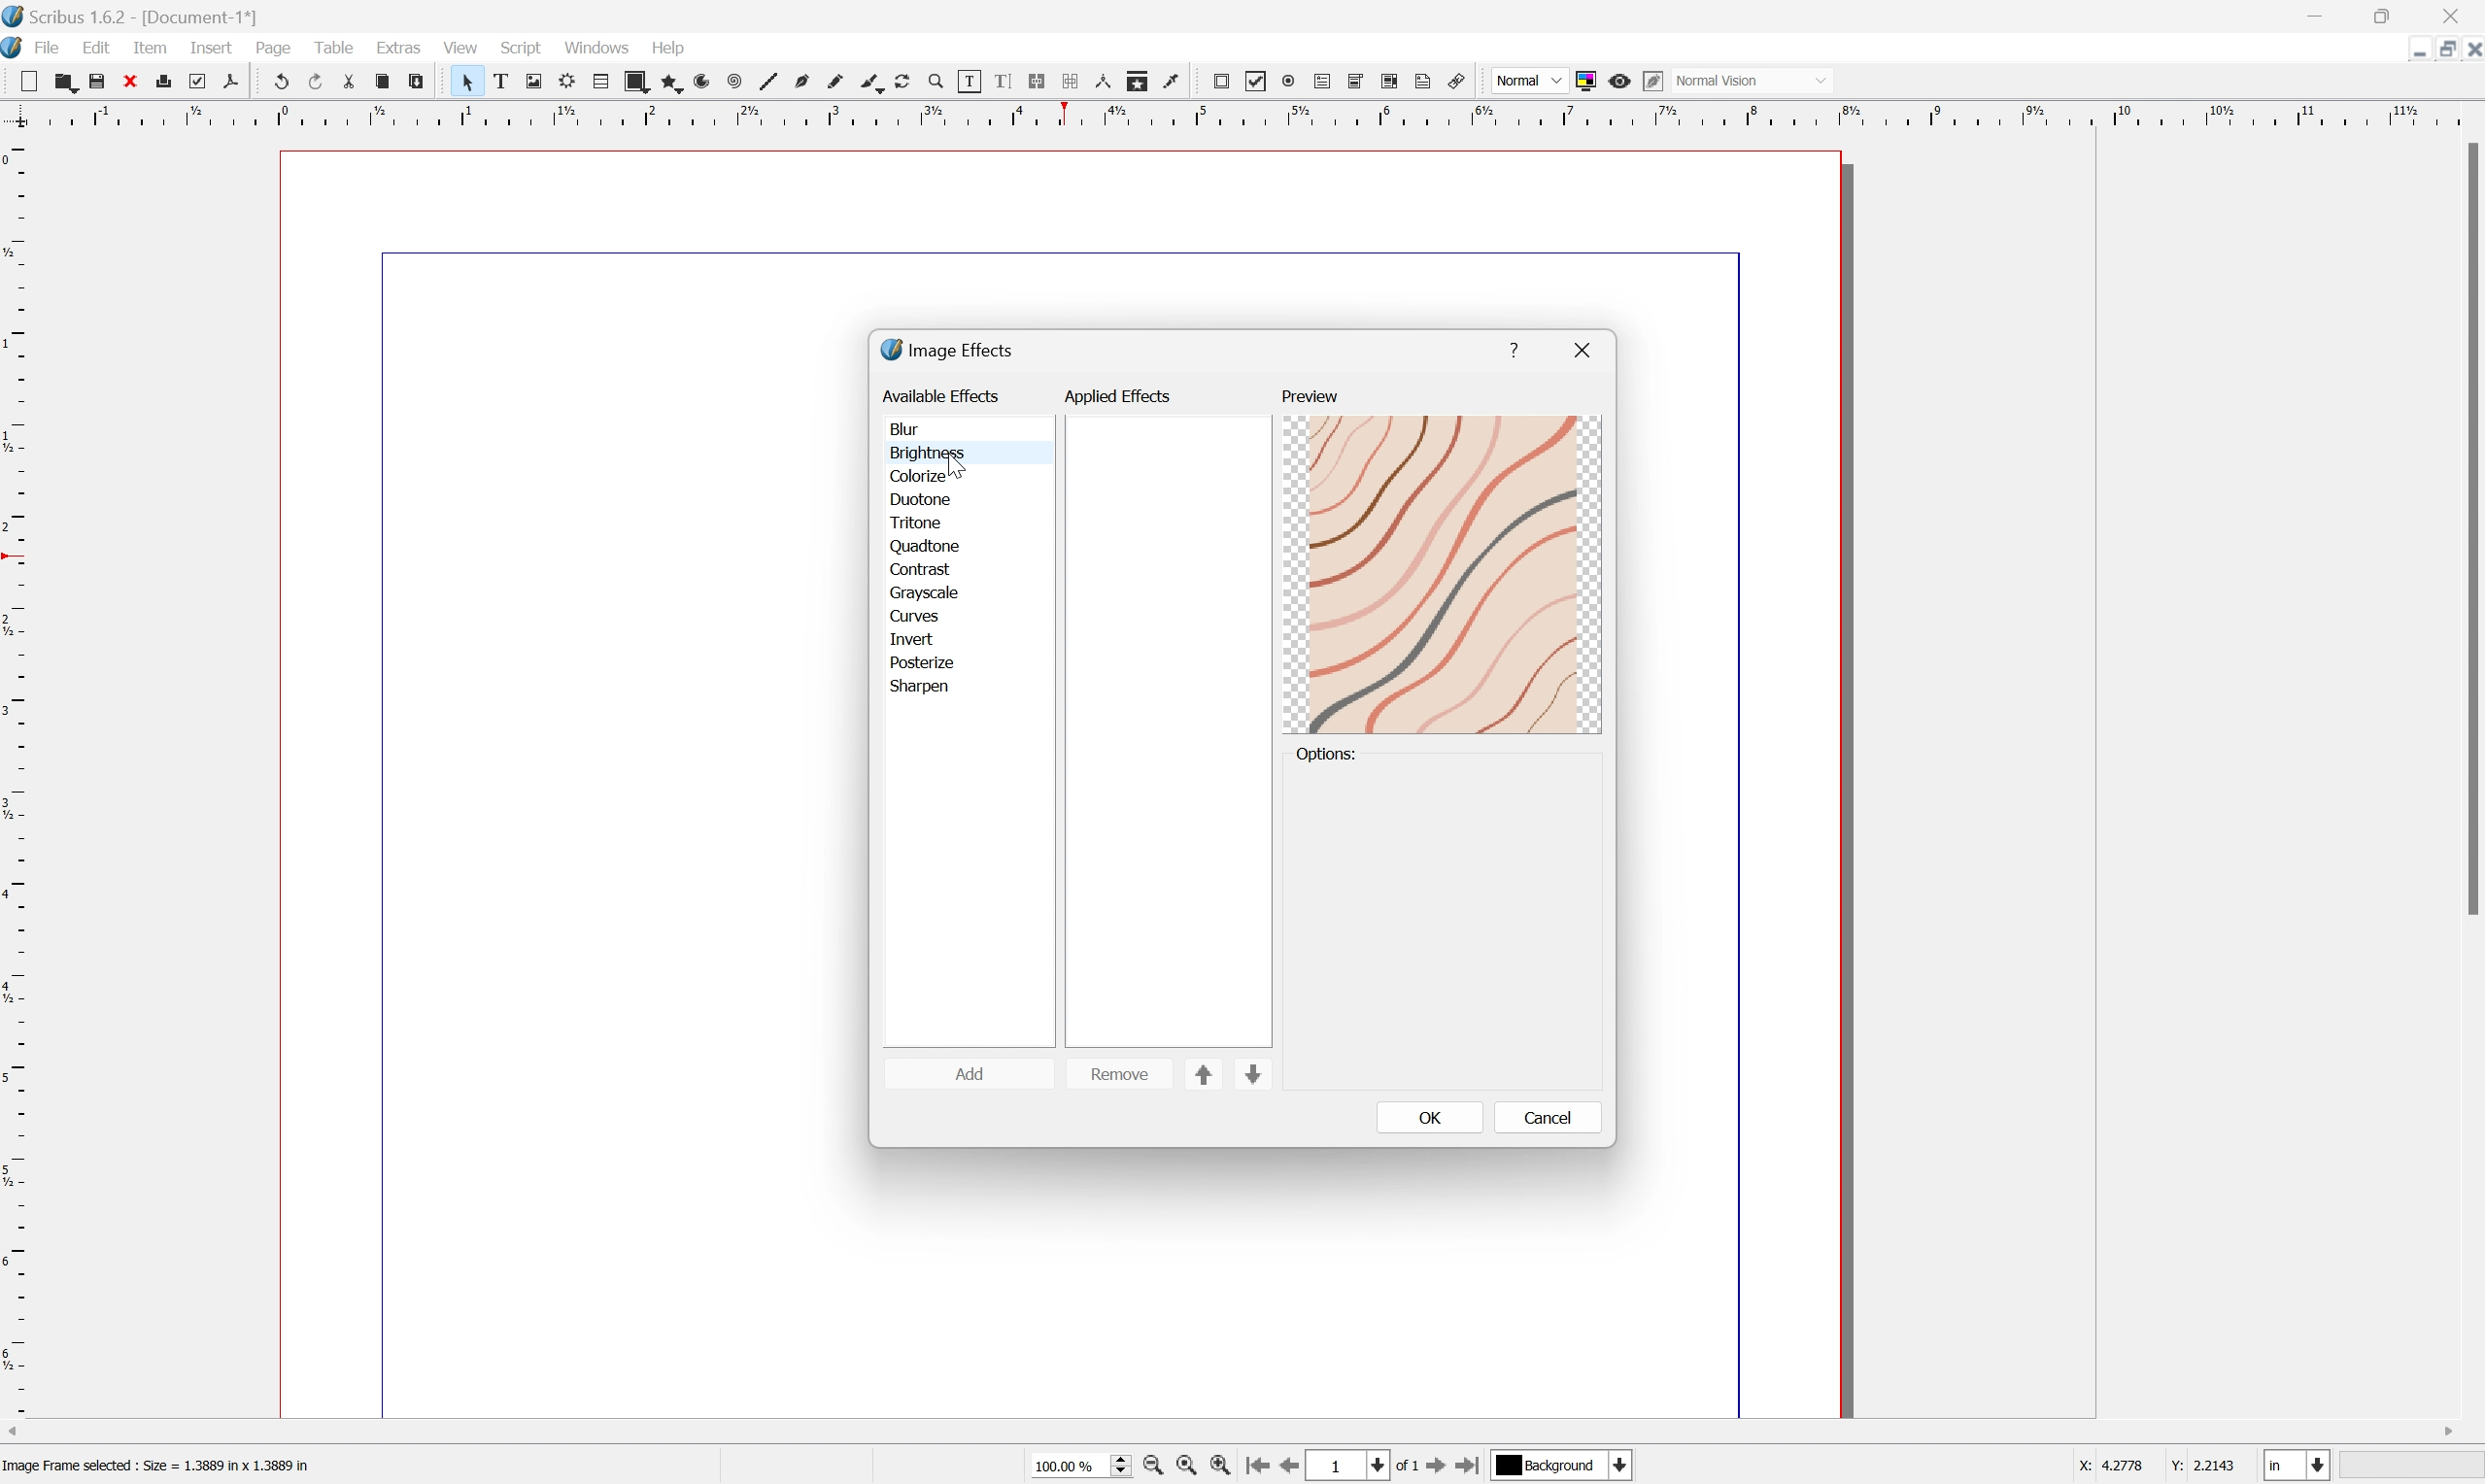 This screenshot has height=1484, width=2485. Describe the element at coordinates (1514, 349) in the screenshot. I see `help` at that location.